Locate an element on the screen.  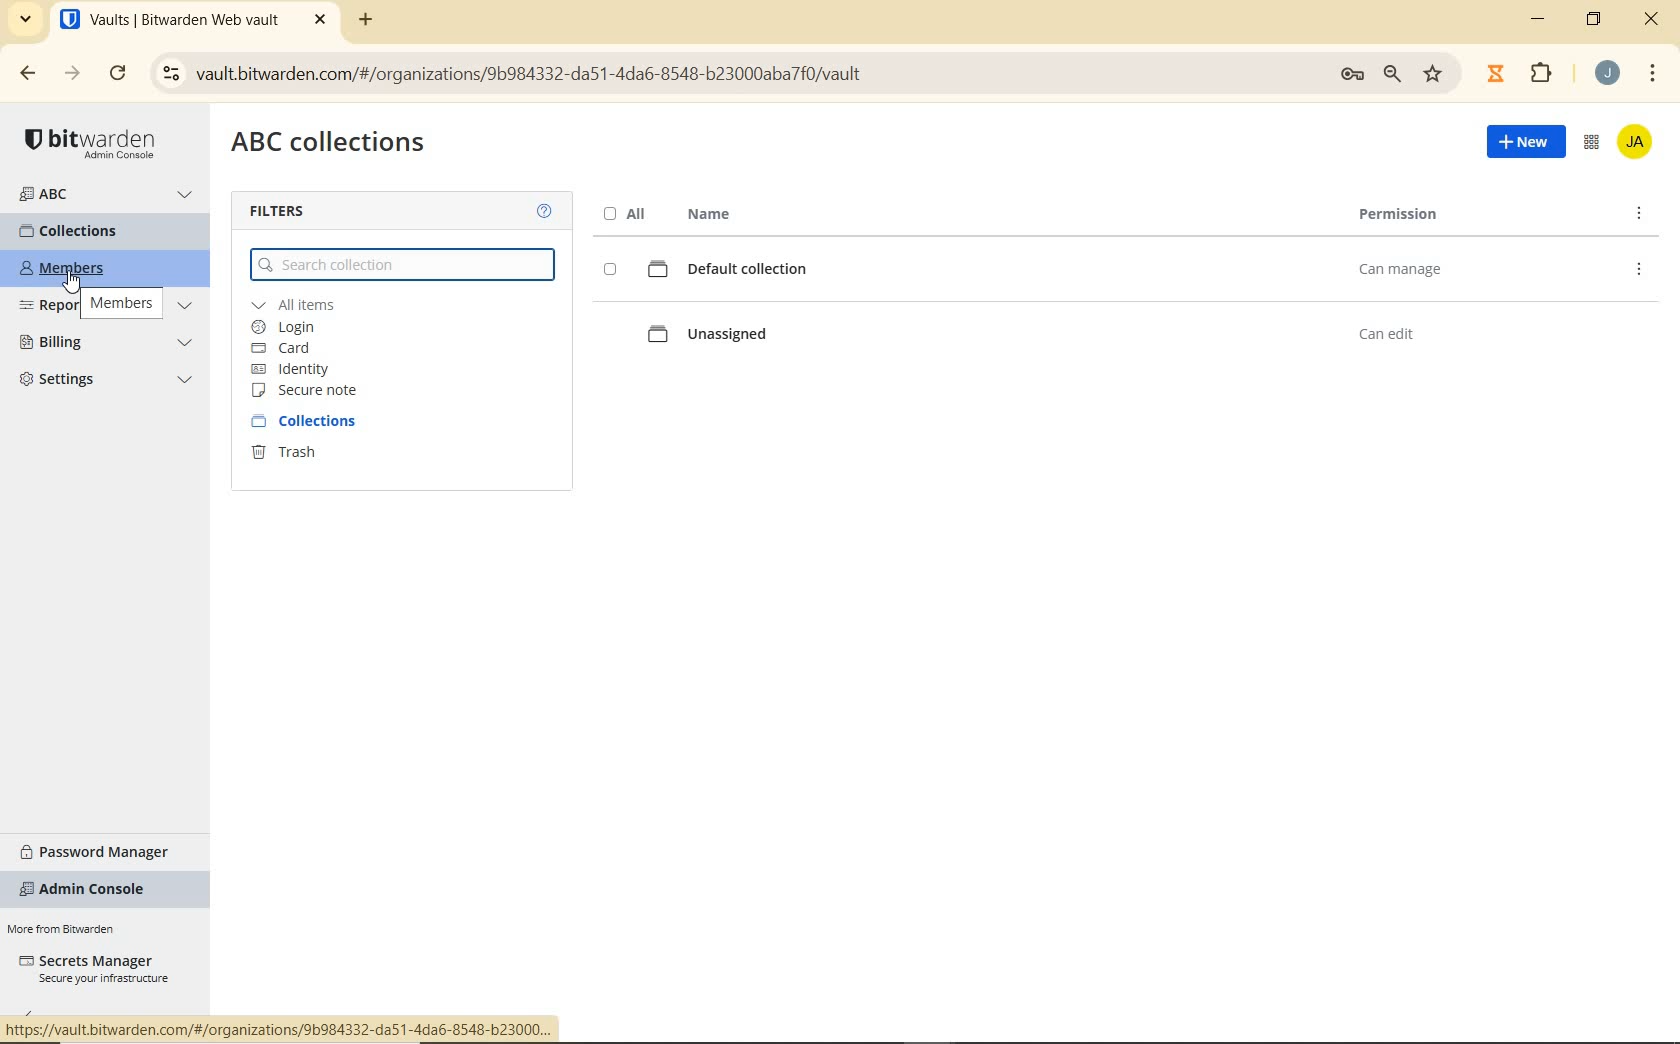
ACCOUNT NAME is located at coordinates (1638, 144).